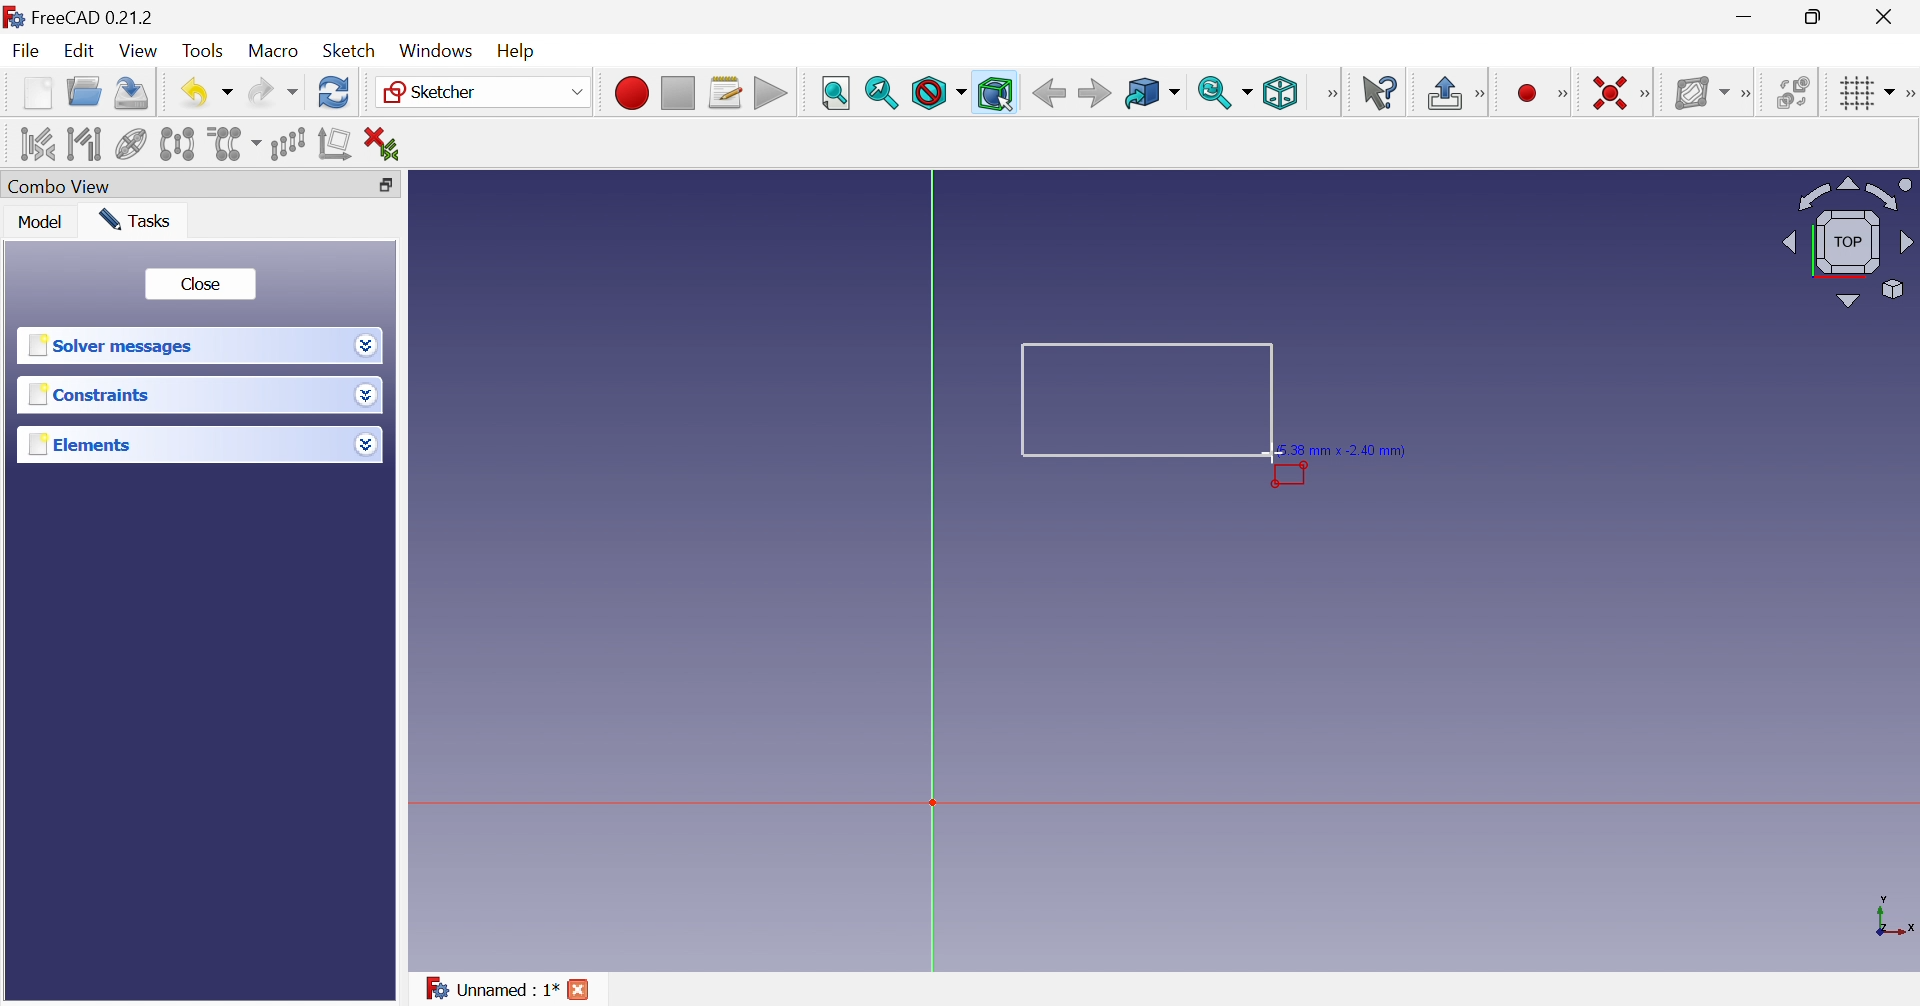 The width and height of the screenshot is (1920, 1006). Describe the element at coordinates (1226, 93) in the screenshot. I see `Sync view` at that location.